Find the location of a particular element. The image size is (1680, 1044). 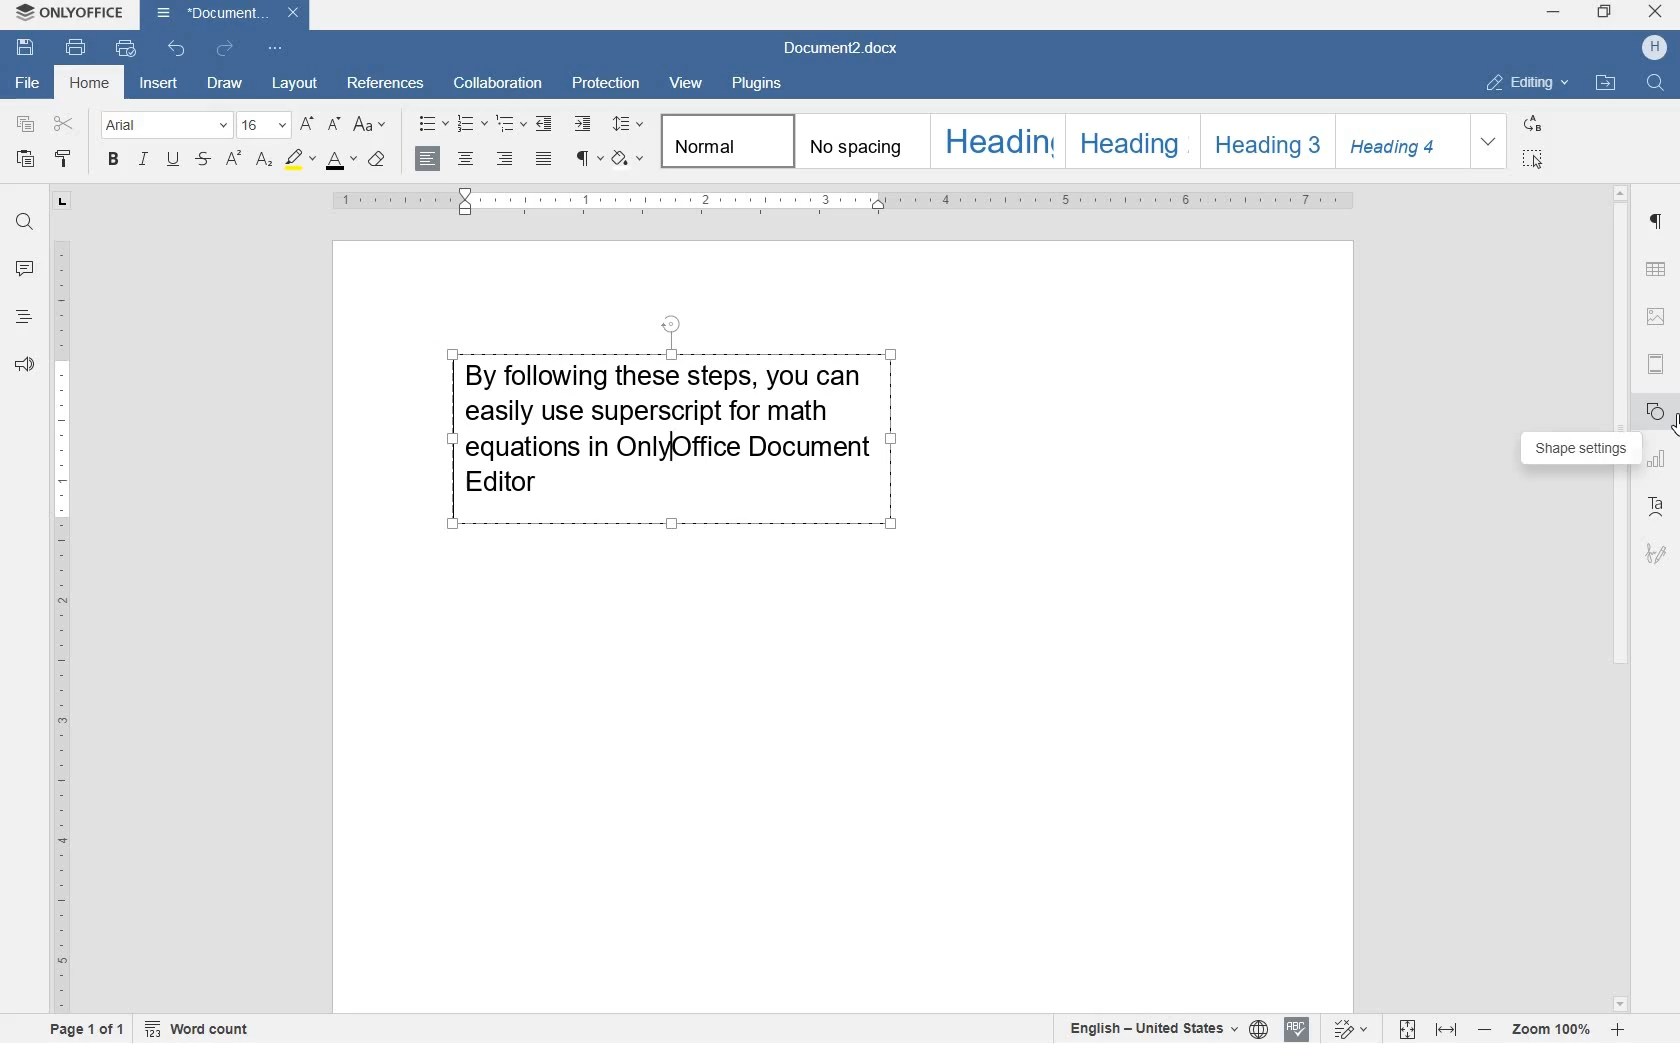

zoom in or zoom out is located at coordinates (1549, 1028).